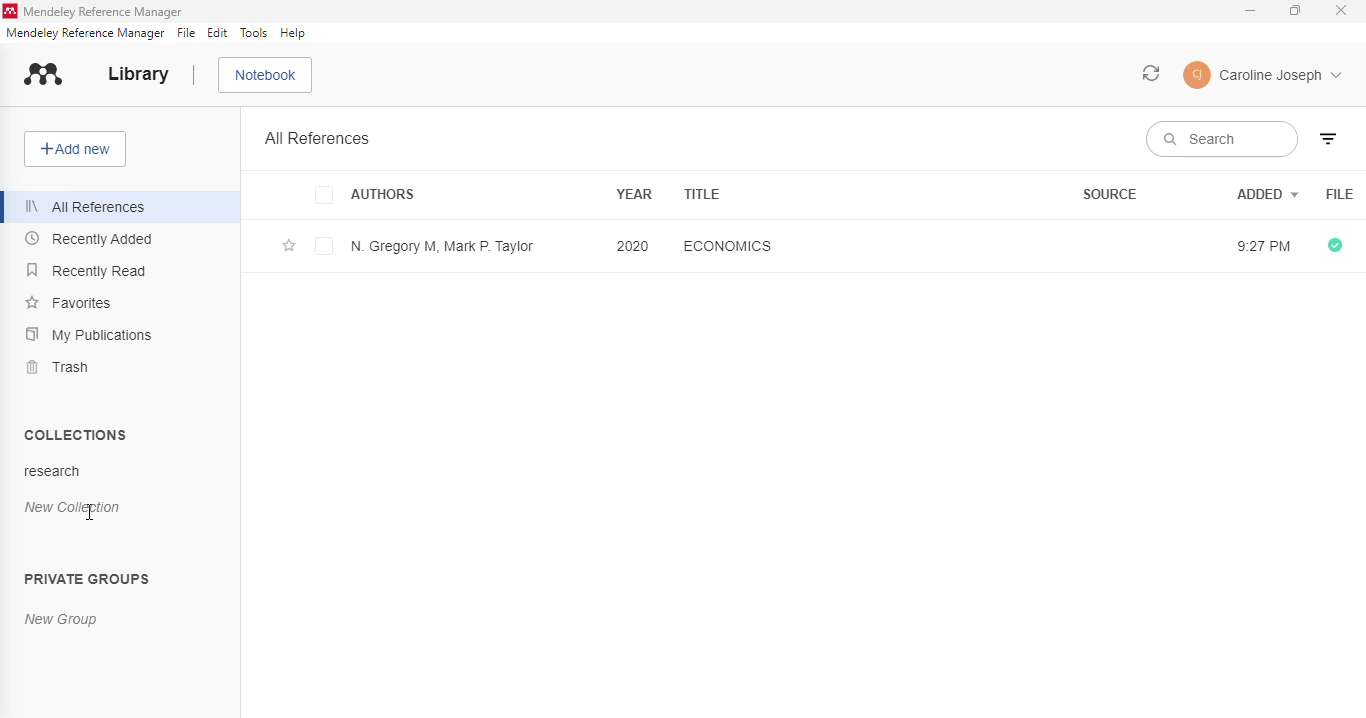 The width and height of the screenshot is (1366, 718). I want to click on add new, so click(75, 149).